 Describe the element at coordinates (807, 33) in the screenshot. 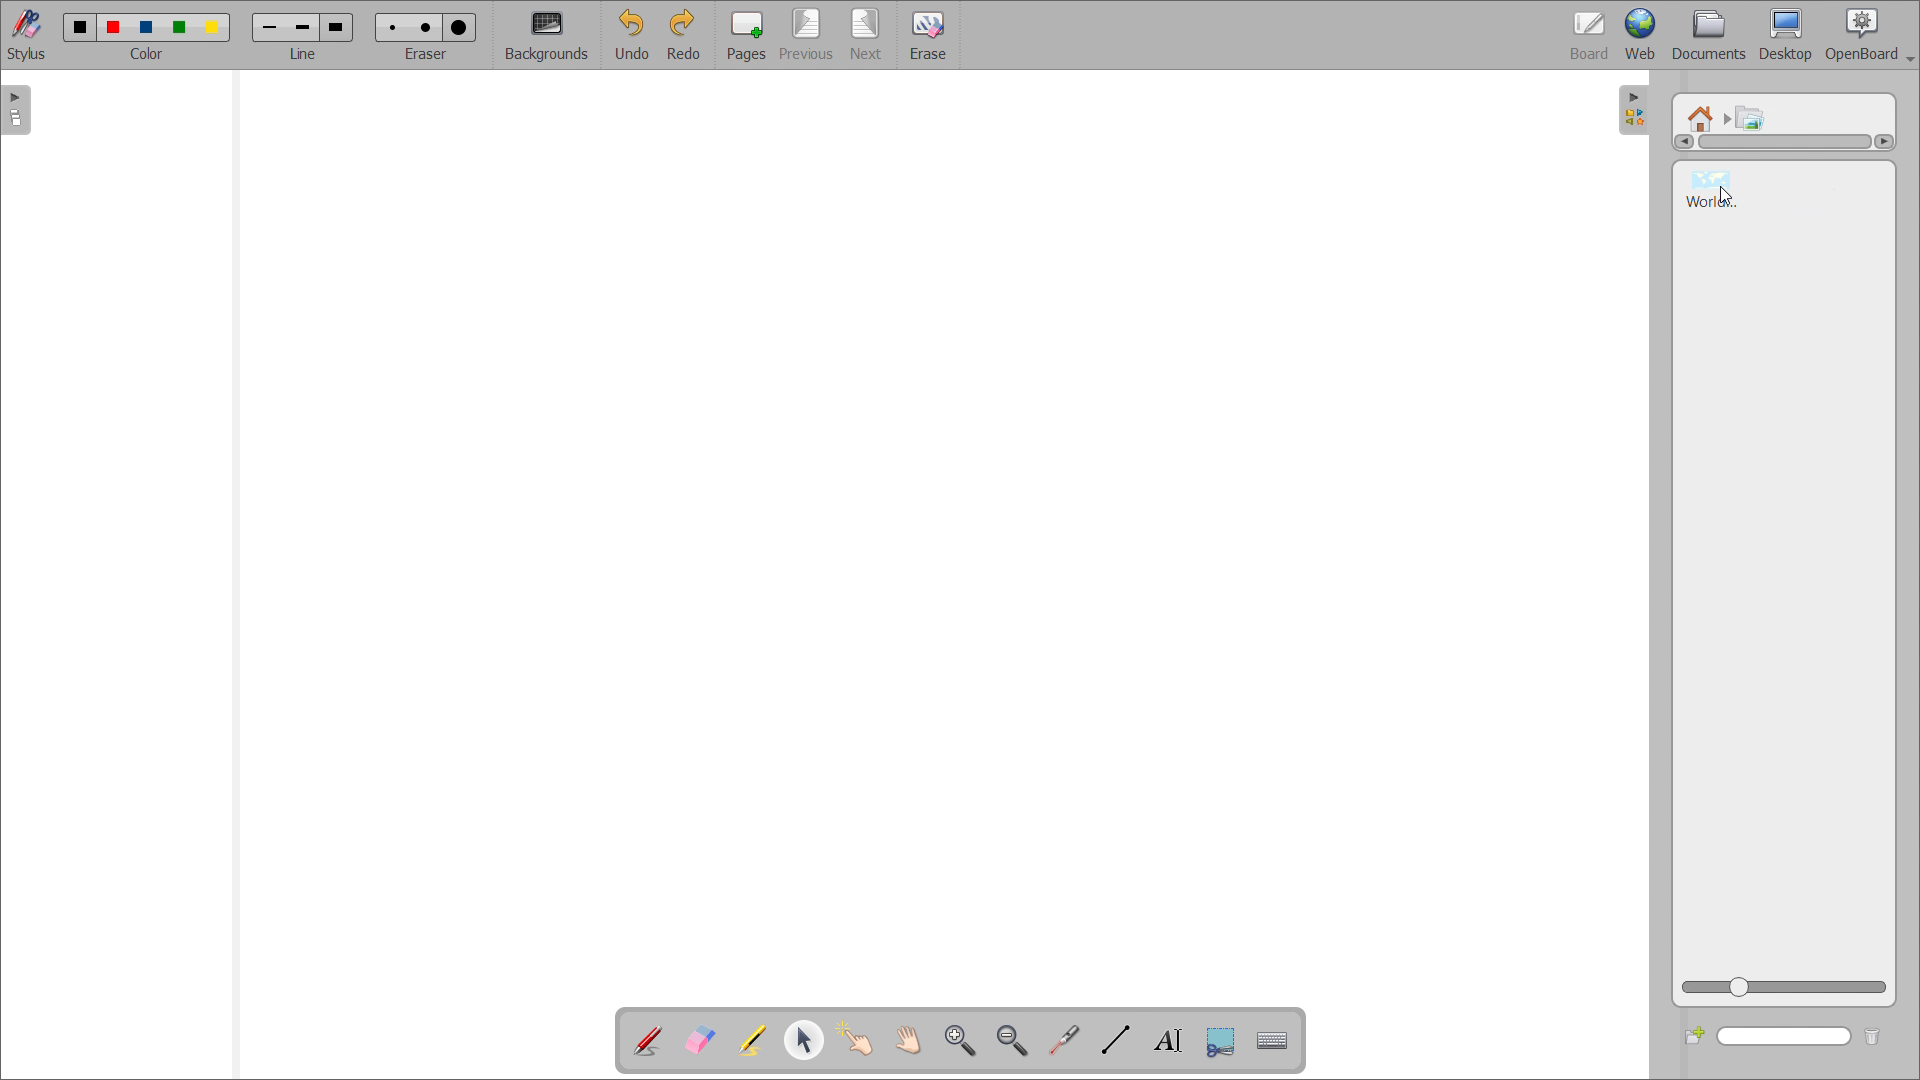

I see `previous page` at that location.